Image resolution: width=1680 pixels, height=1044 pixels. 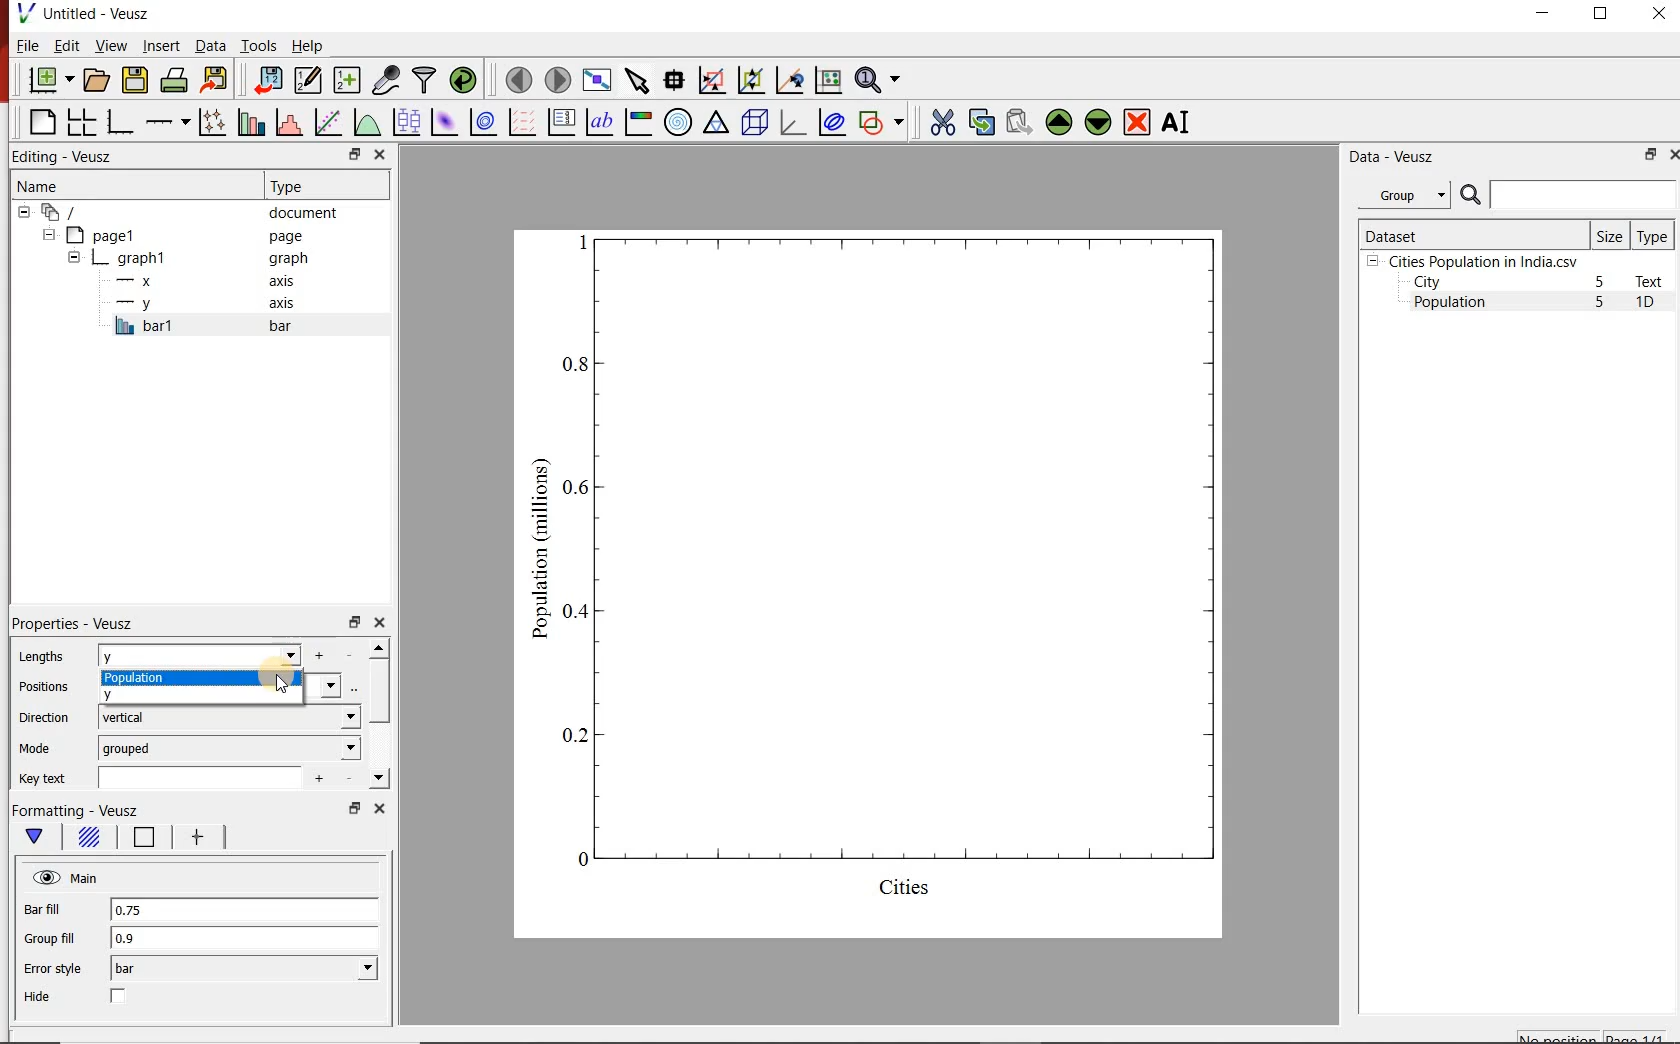 What do you see at coordinates (1427, 282) in the screenshot?
I see `City` at bounding box center [1427, 282].